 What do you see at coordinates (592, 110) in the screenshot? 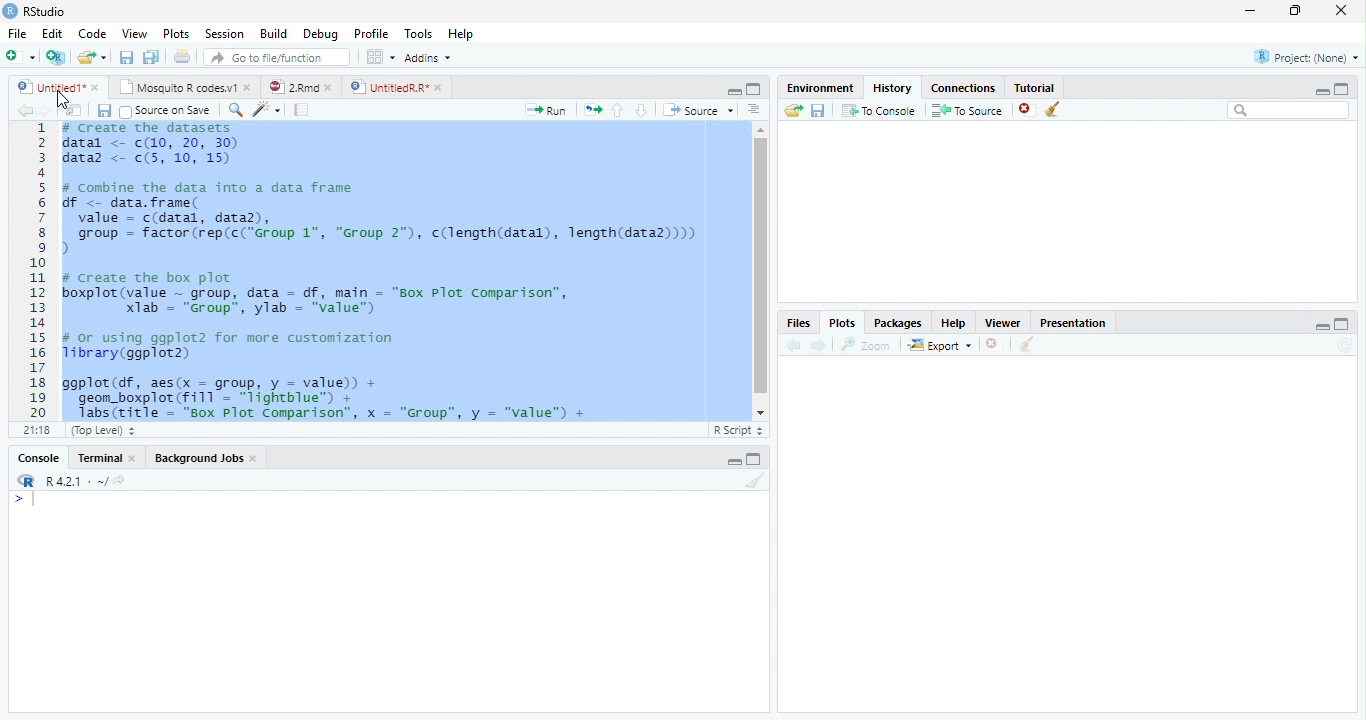
I see `Re-run the previous code region` at bounding box center [592, 110].